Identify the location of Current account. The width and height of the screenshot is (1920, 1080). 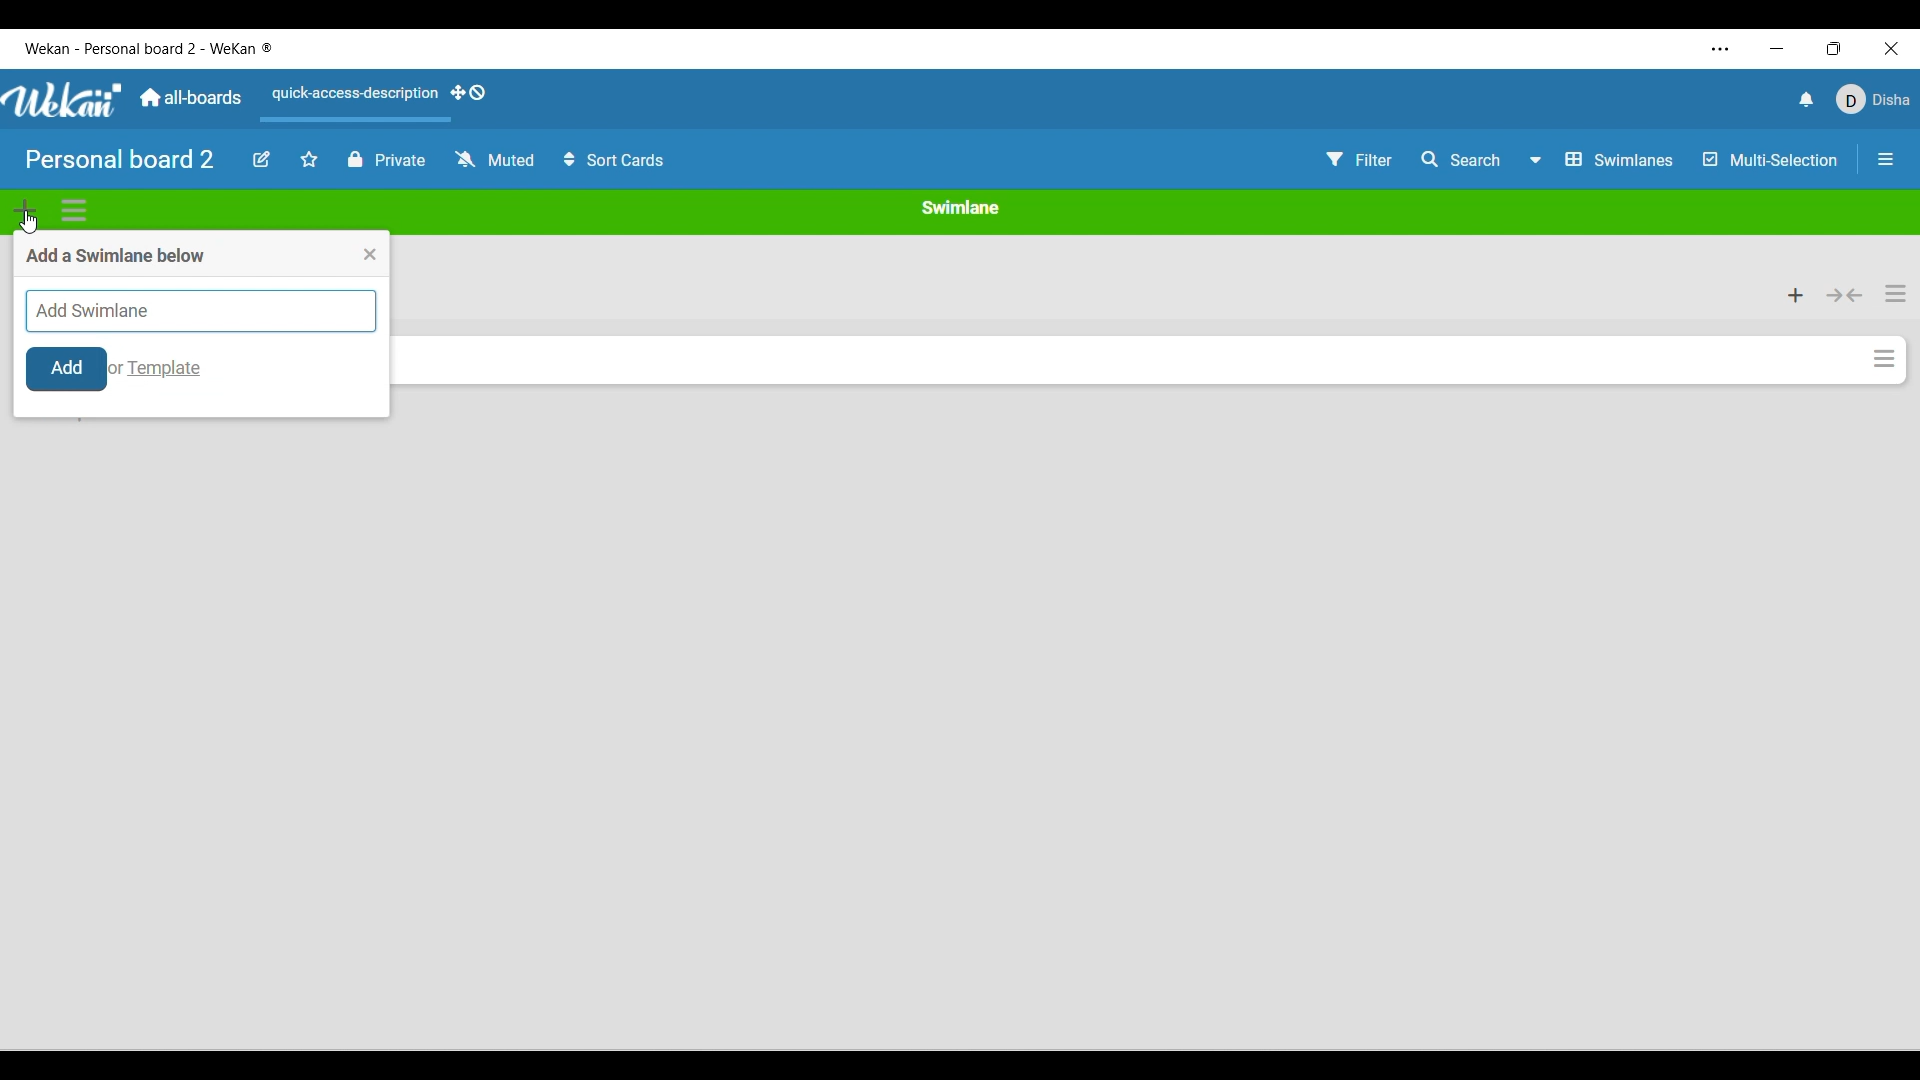
(1874, 99).